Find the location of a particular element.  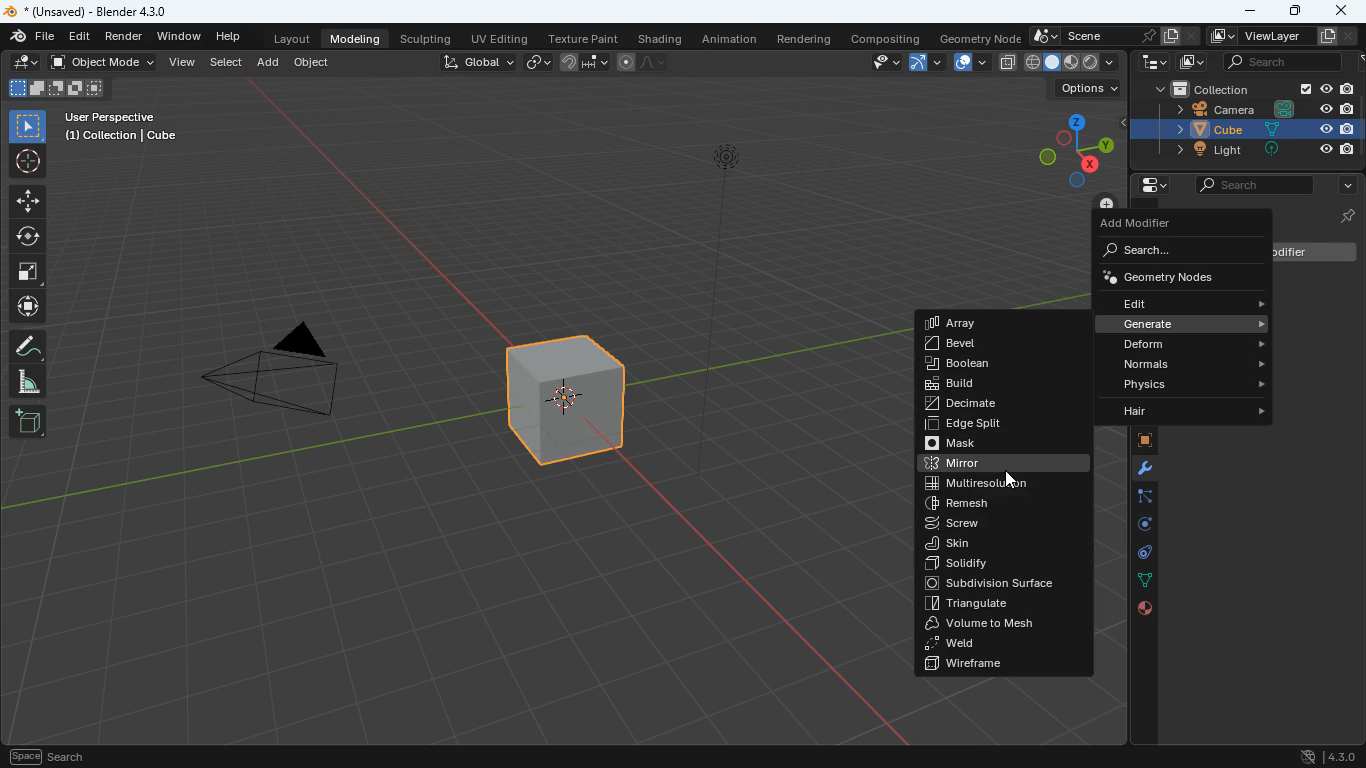

public is located at coordinates (1145, 609).